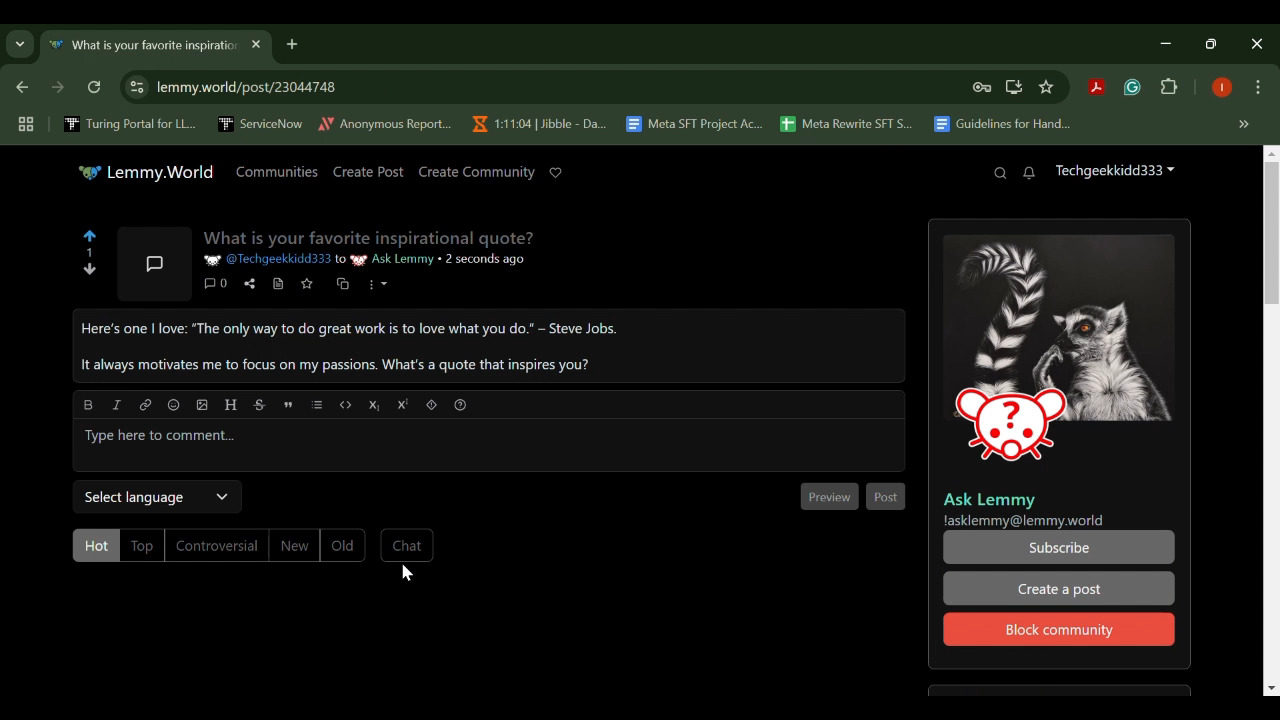 The image size is (1280, 720). Describe the element at coordinates (1060, 588) in the screenshot. I see `Create a post` at that location.